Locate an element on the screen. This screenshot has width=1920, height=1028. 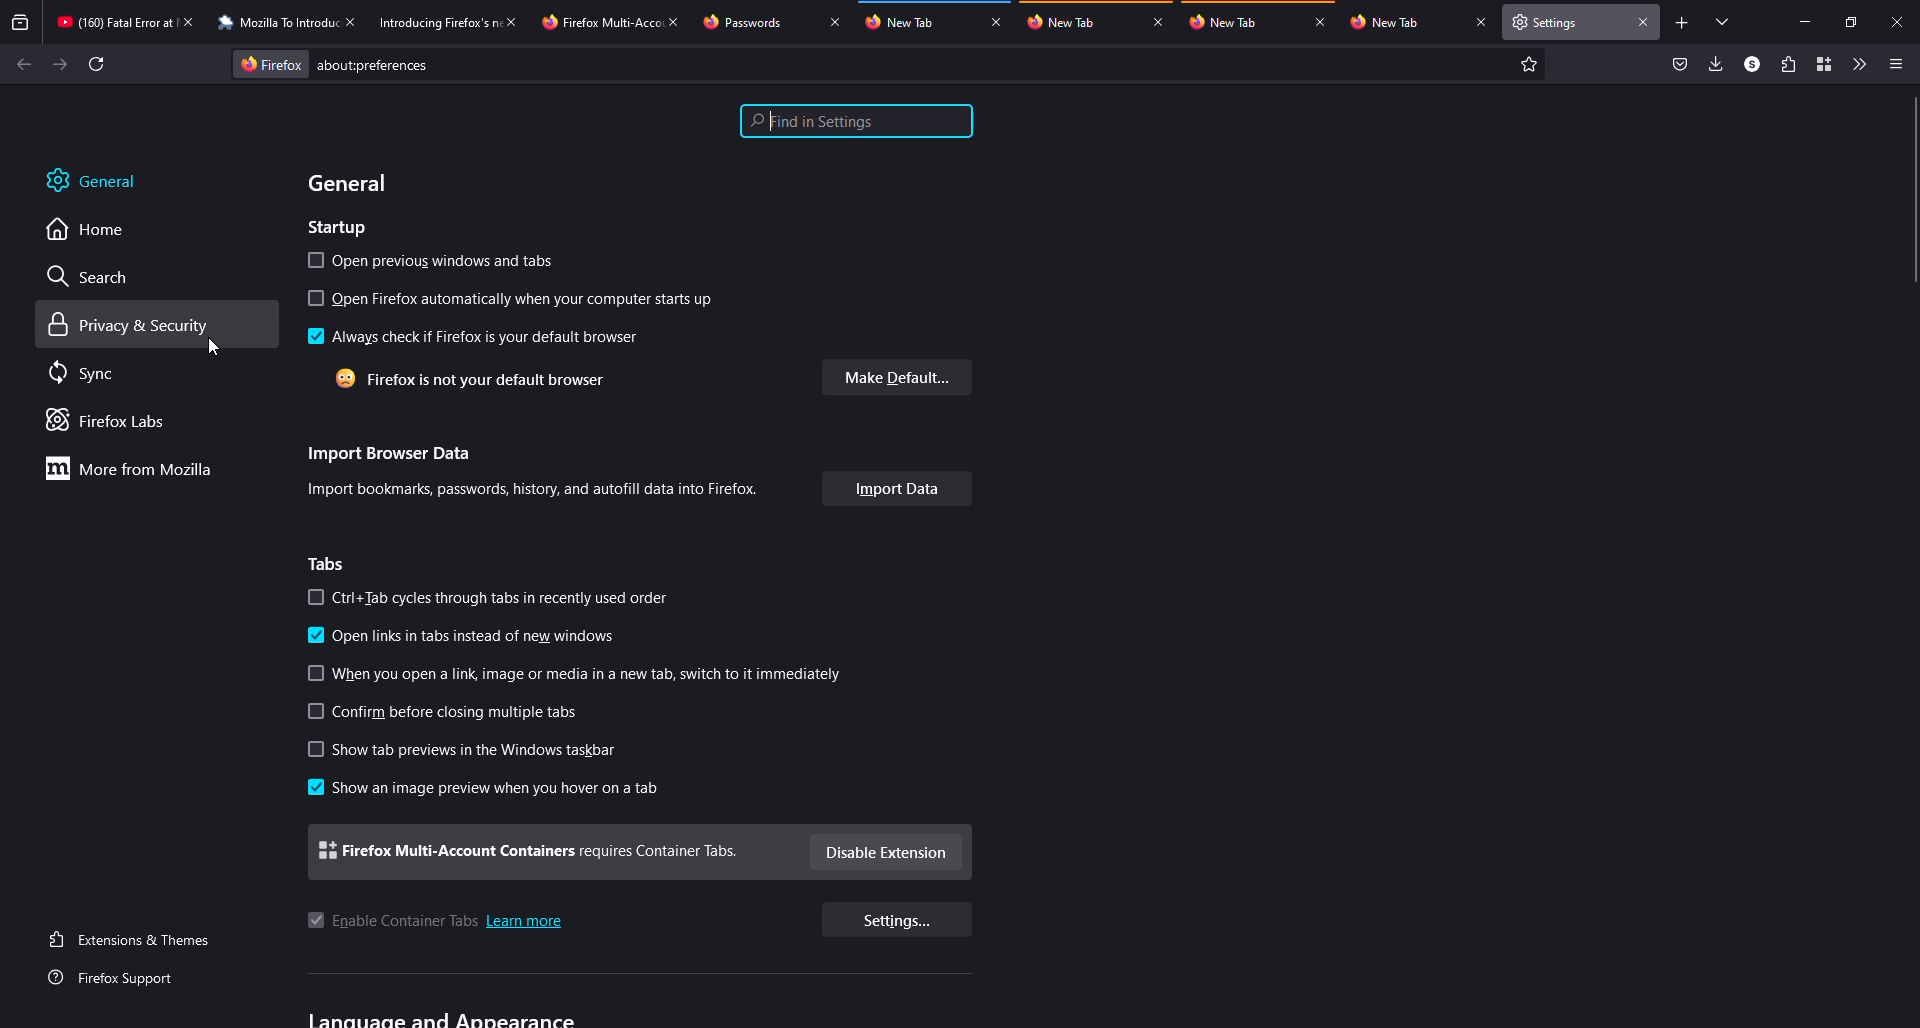
selected is located at coordinates (313, 635).